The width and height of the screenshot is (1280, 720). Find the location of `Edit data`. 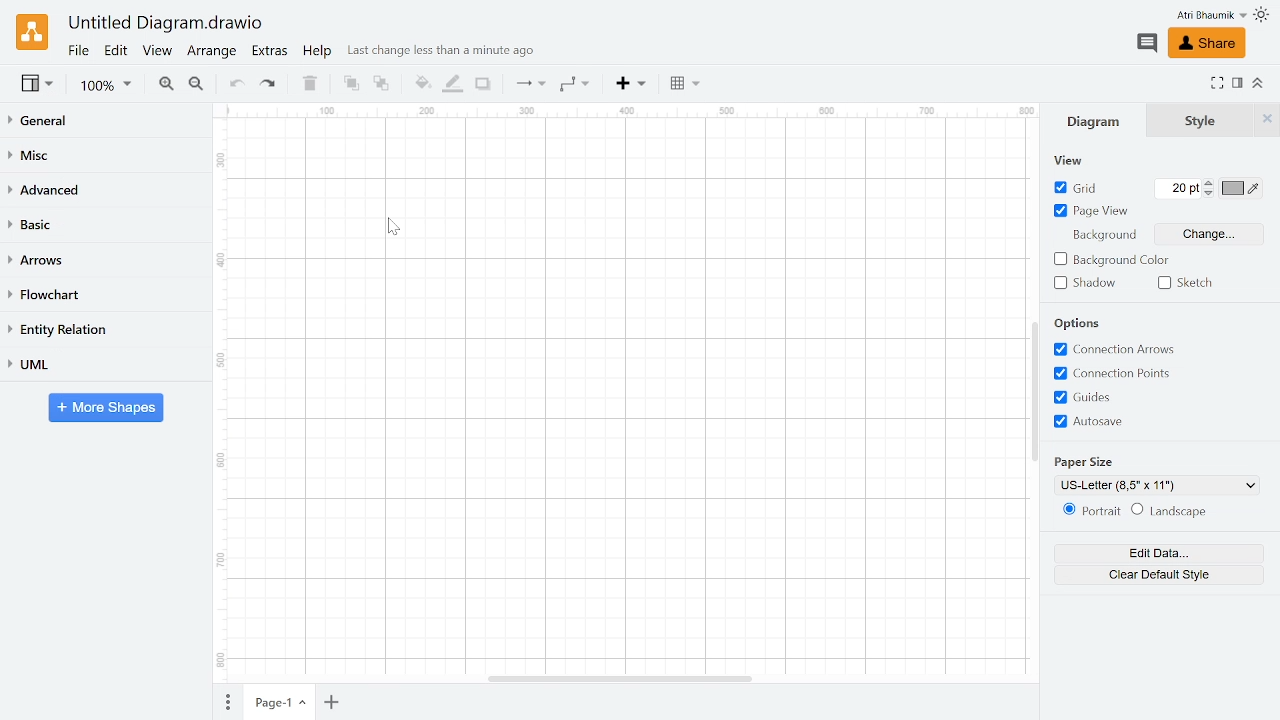

Edit data is located at coordinates (1156, 553).